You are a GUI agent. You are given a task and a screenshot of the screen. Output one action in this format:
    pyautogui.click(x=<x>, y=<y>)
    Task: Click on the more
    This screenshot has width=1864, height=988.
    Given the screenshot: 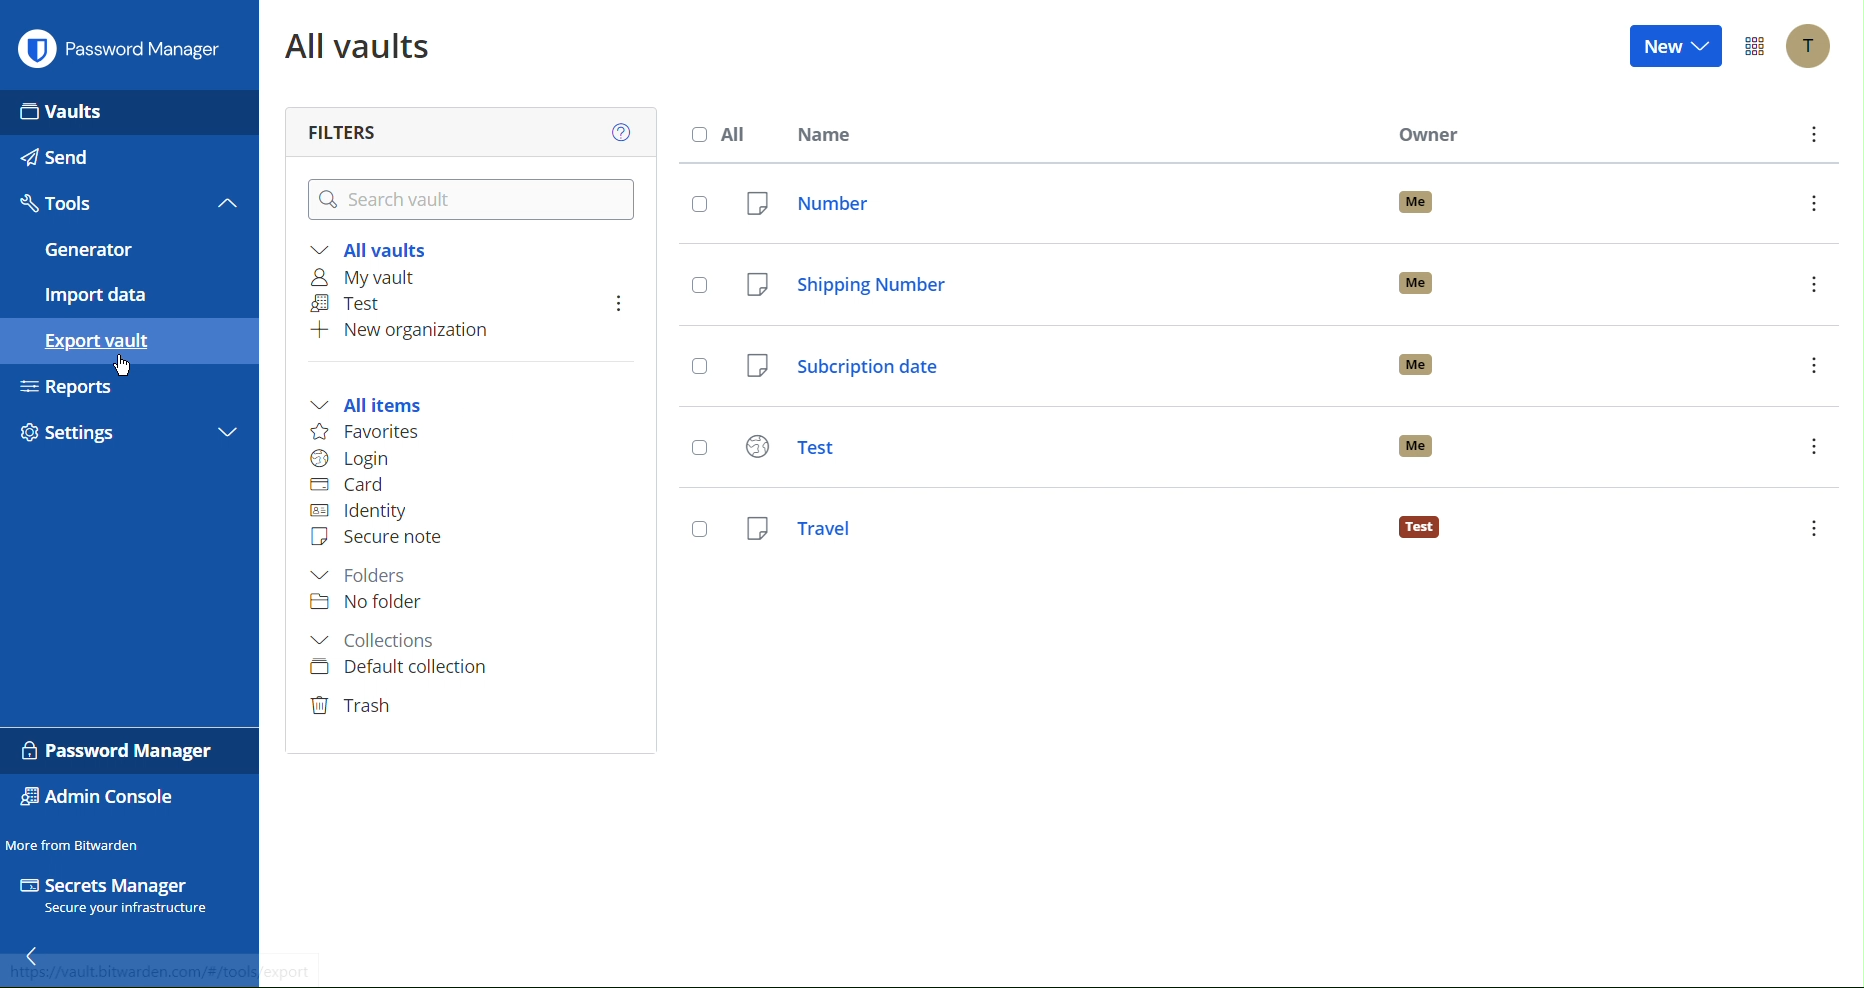 What is the action you would take?
    pyautogui.click(x=1813, y=337)
    